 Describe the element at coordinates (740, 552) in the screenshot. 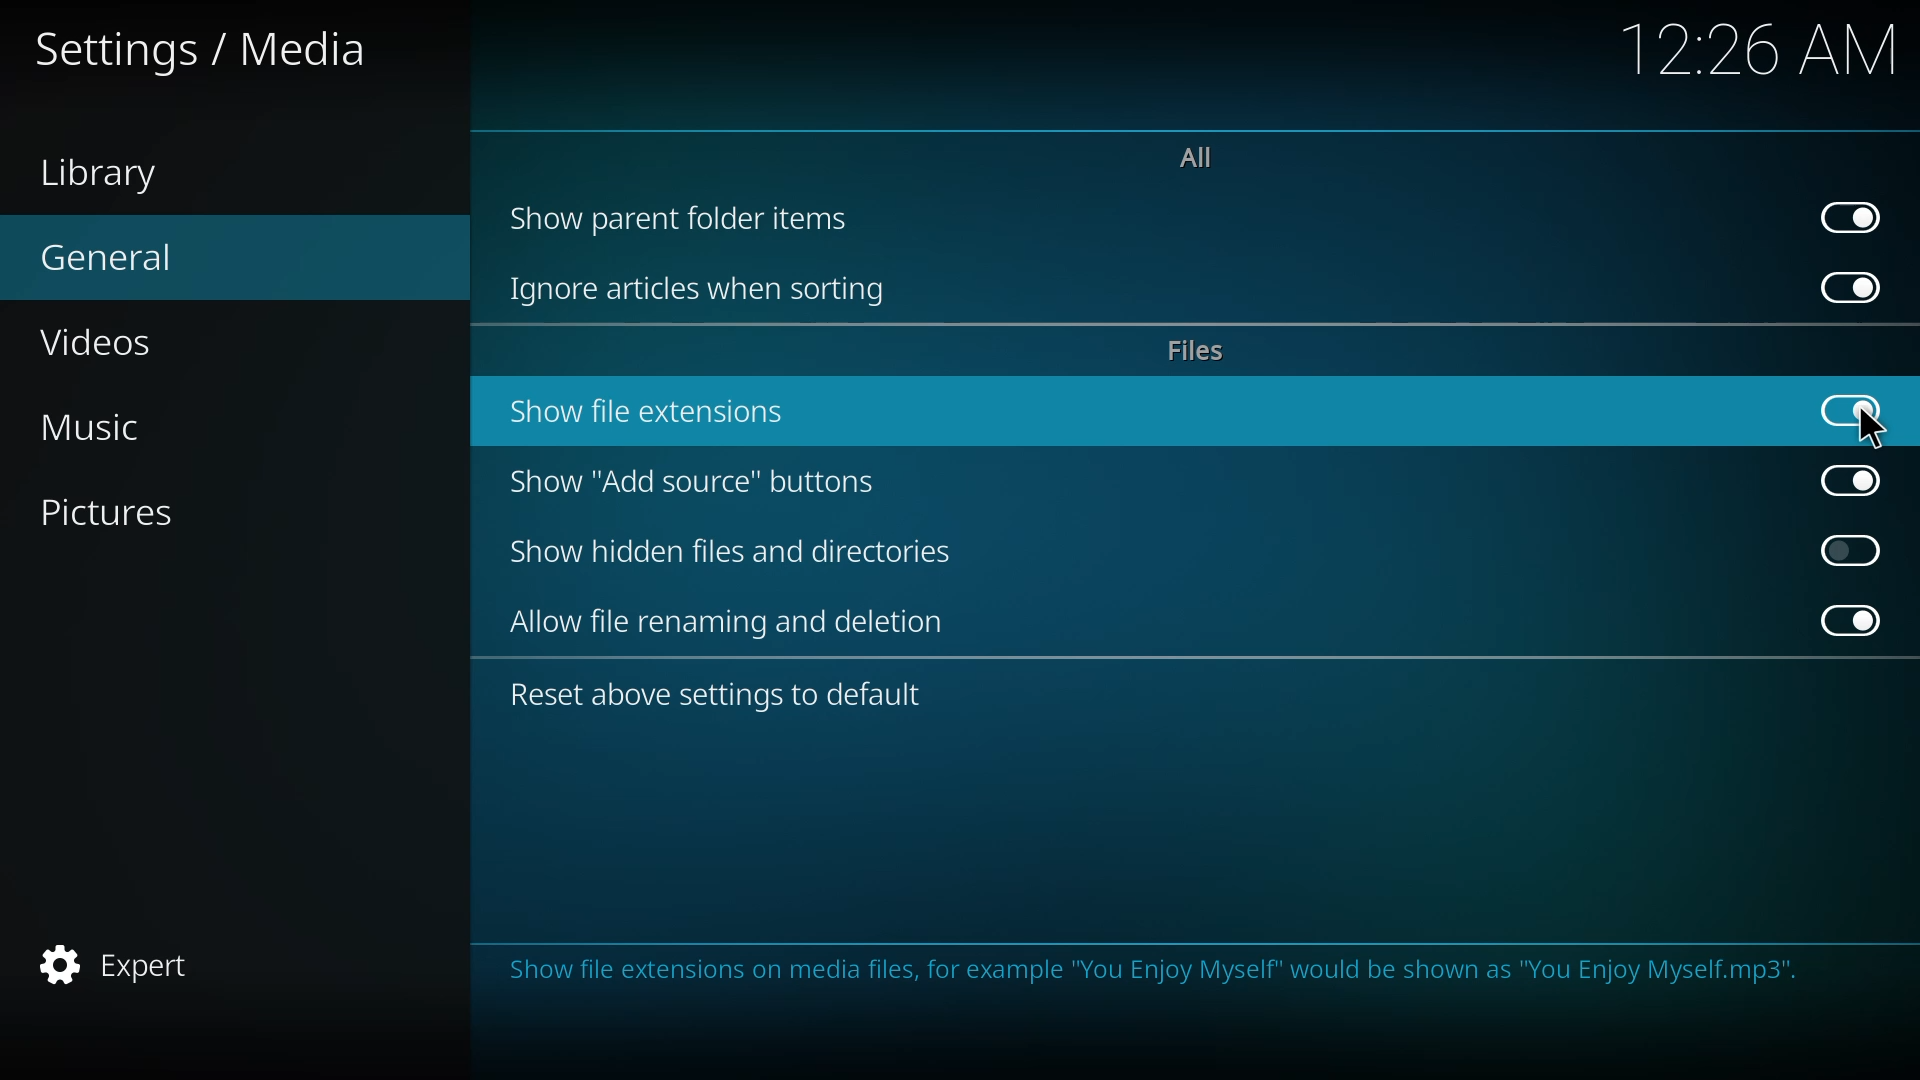

I see `show hidden files and directories` at that location.